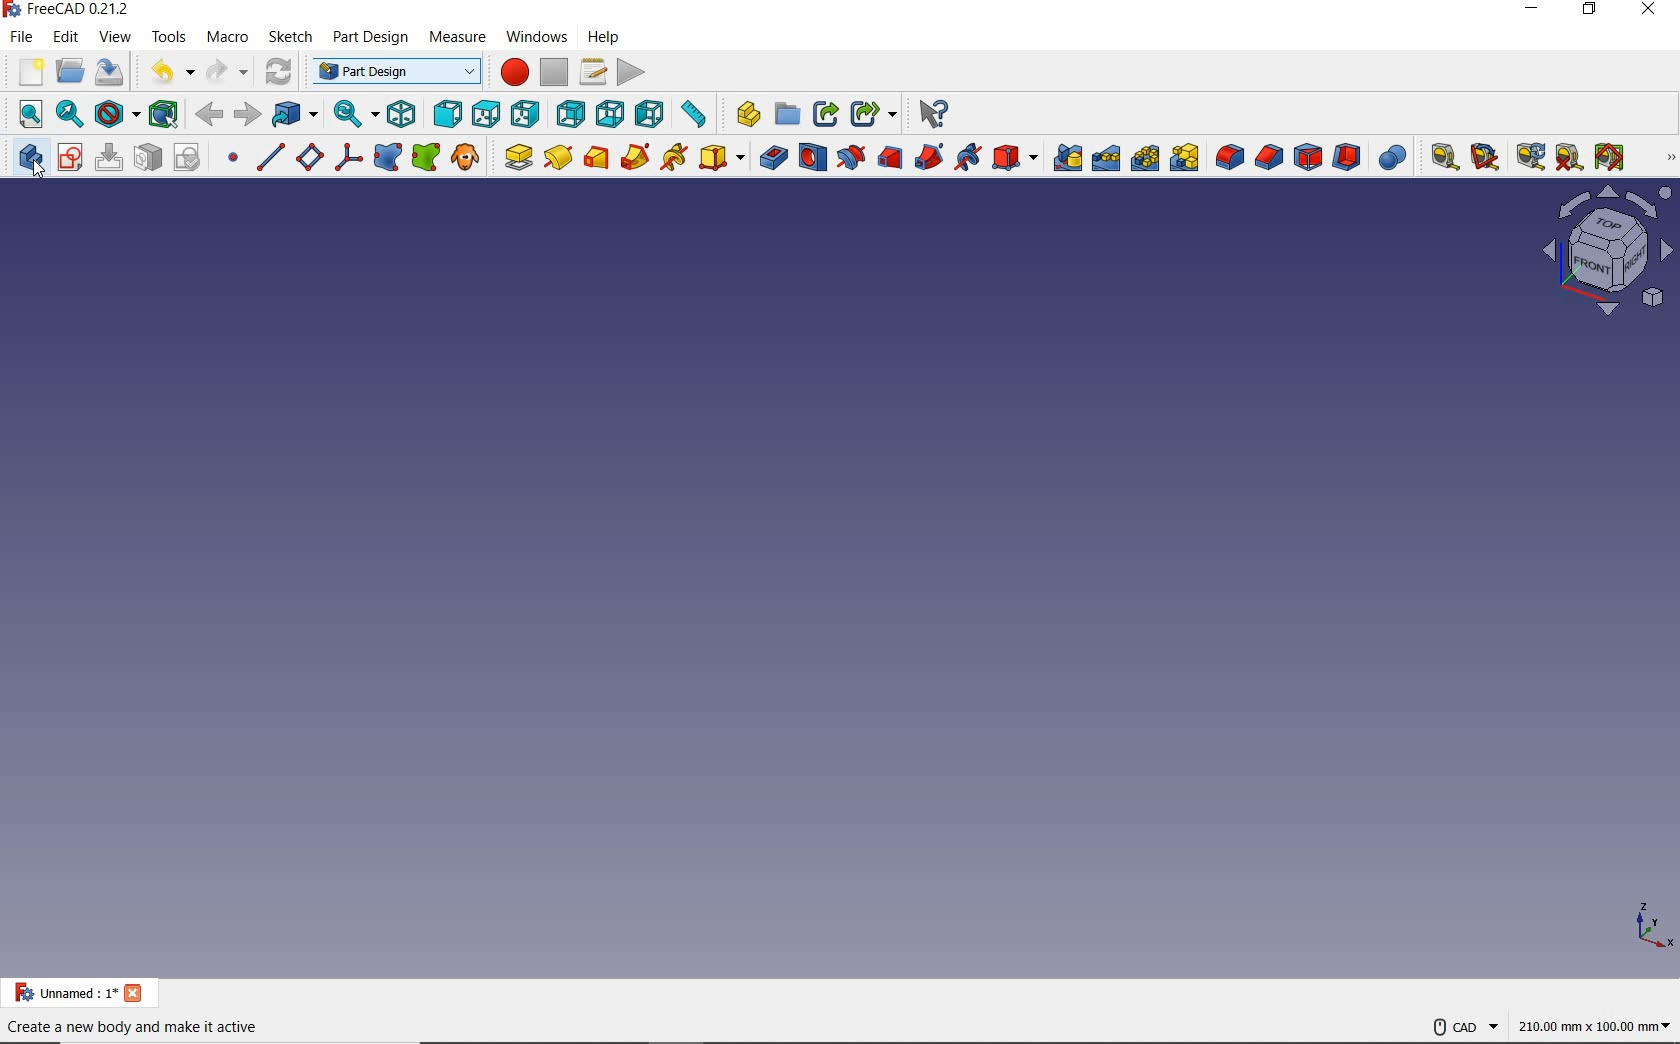 The width and height of the screenshot is (1680, 1044). What do you see at coordinates (1612, 252) in the screenshot?
I see `SKETCH VIEW` at bounding box center [1612, 252].